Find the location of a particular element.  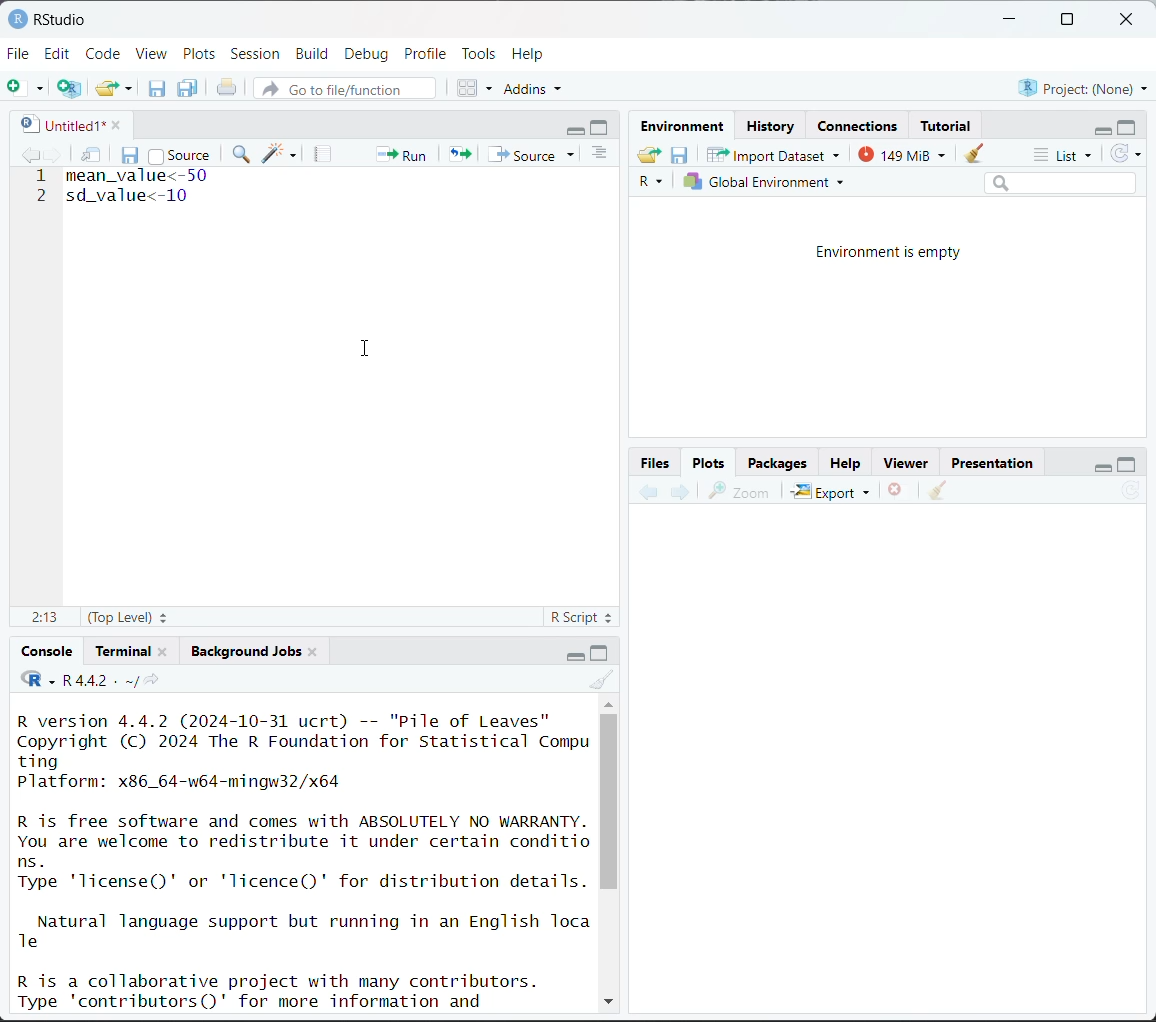

Tools is located at coordinates (479, 52).